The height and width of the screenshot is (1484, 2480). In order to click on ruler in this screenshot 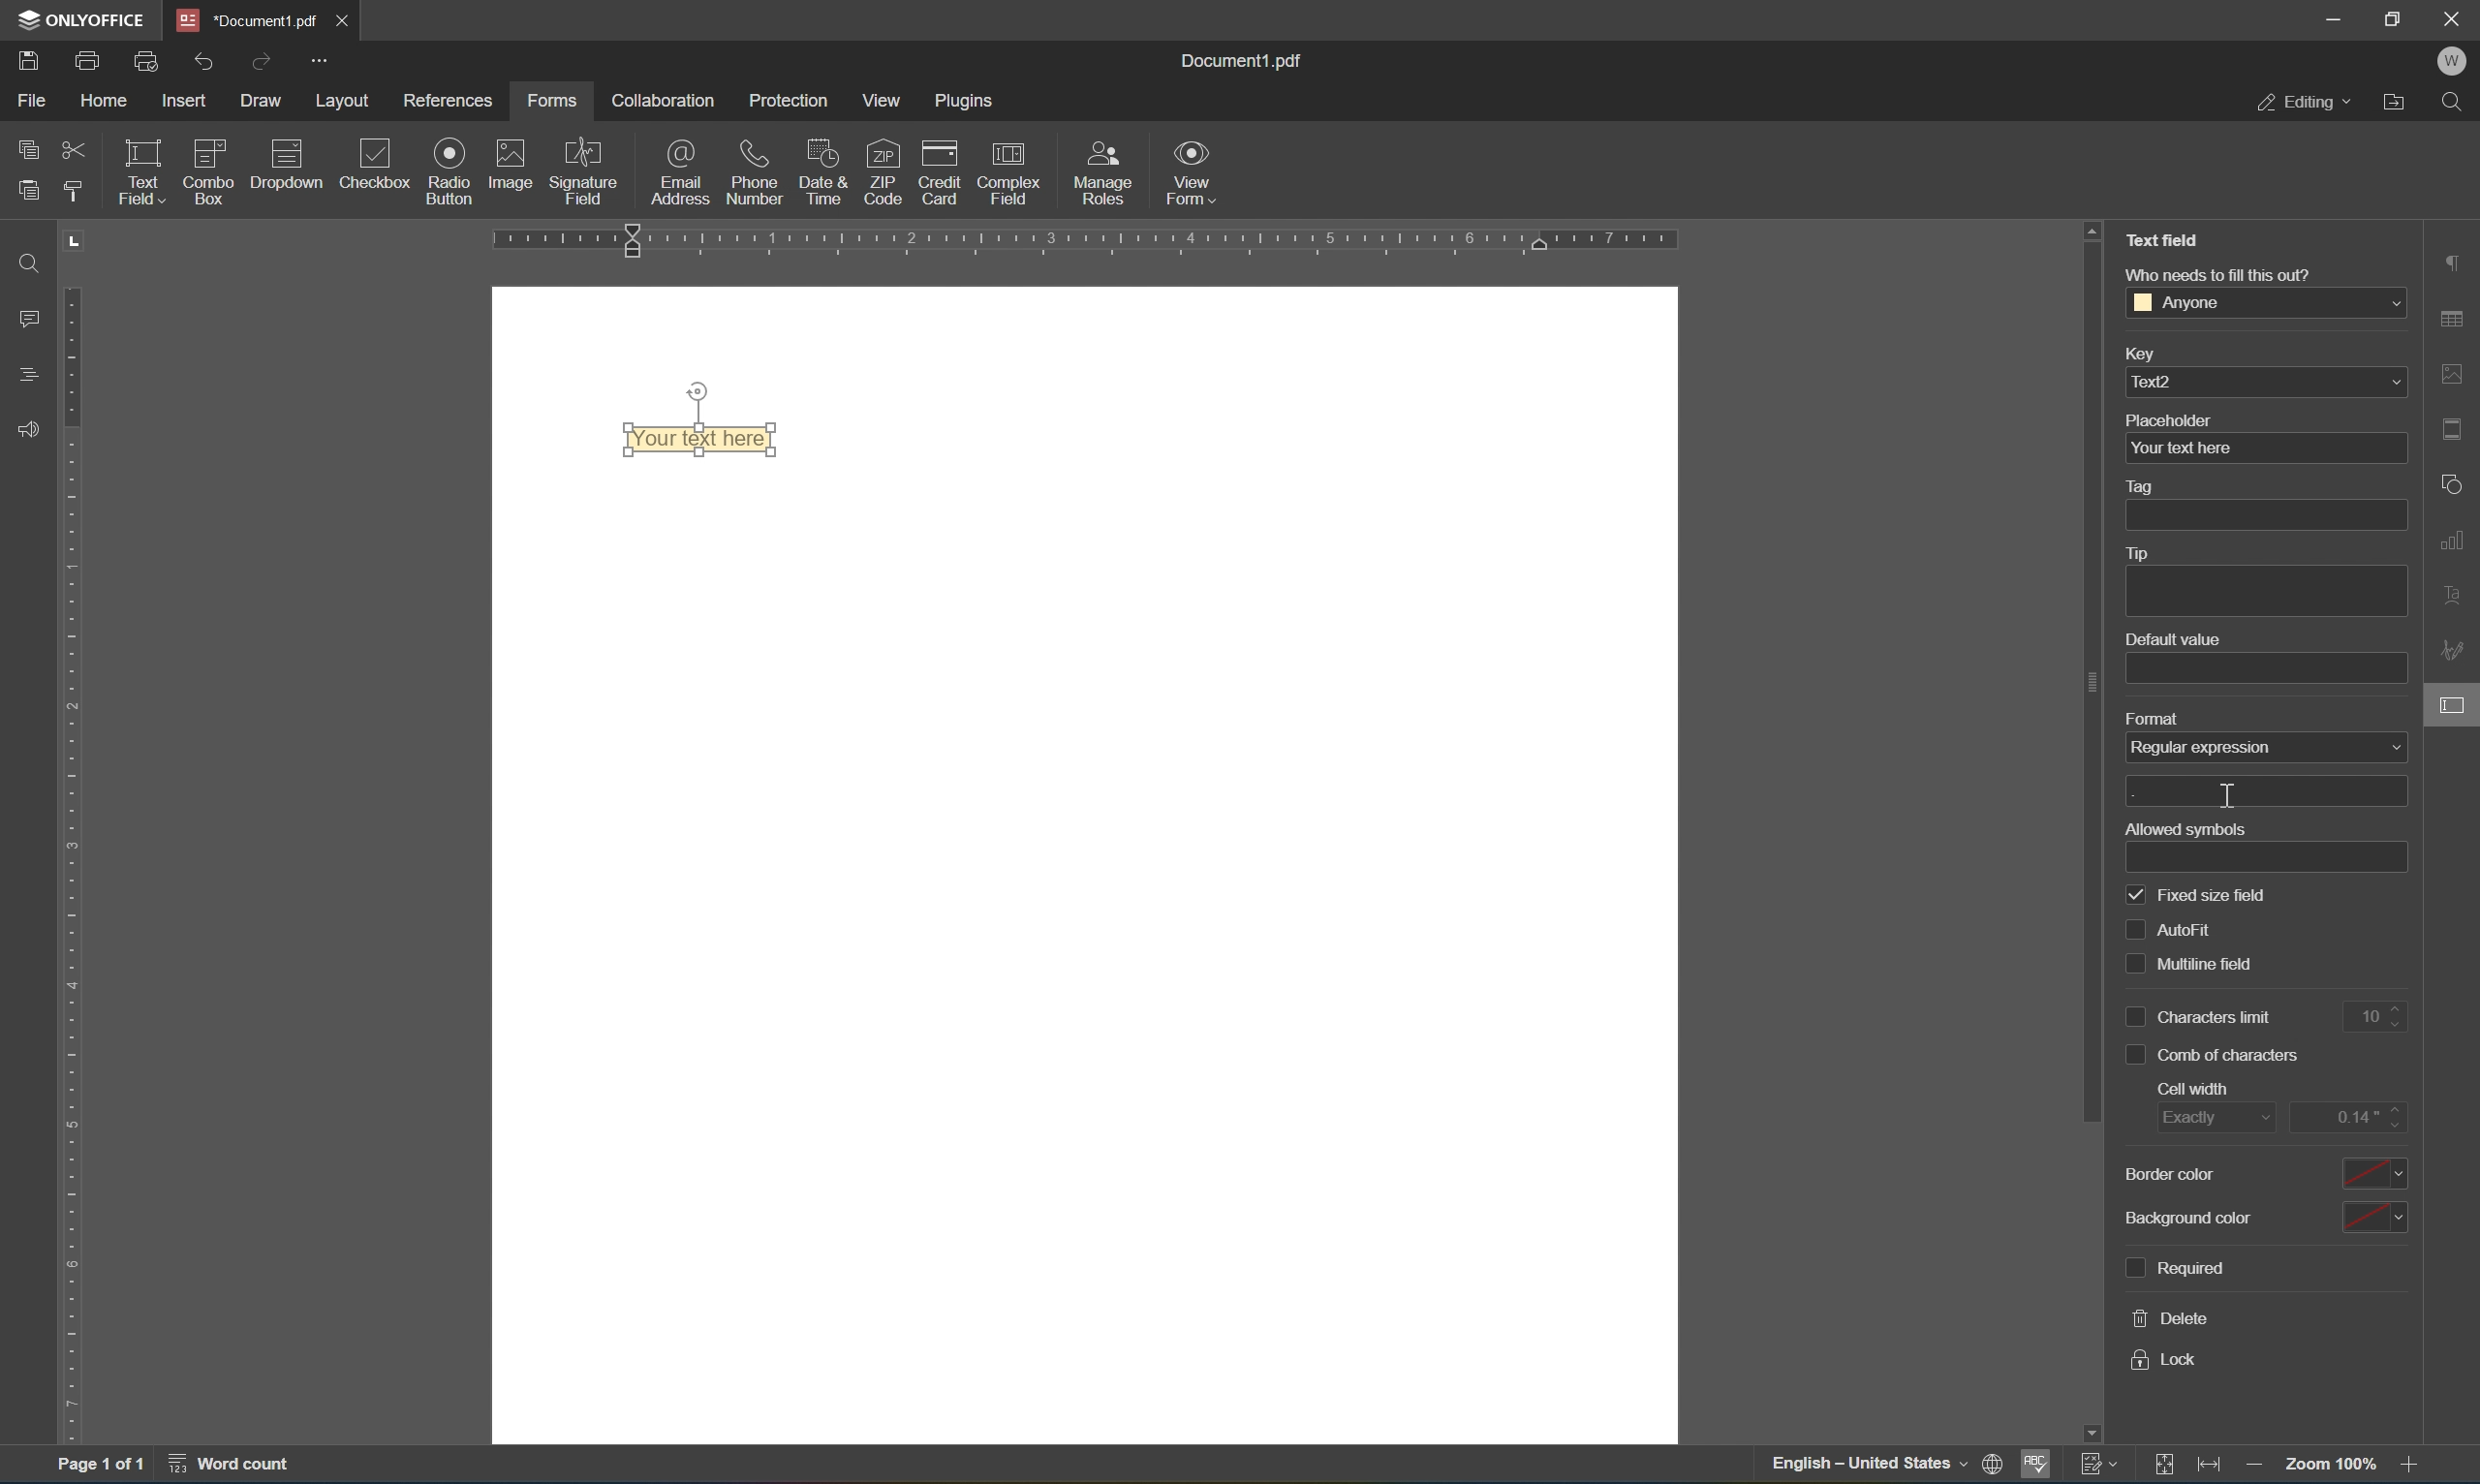, I will do `click(65, 866)`.